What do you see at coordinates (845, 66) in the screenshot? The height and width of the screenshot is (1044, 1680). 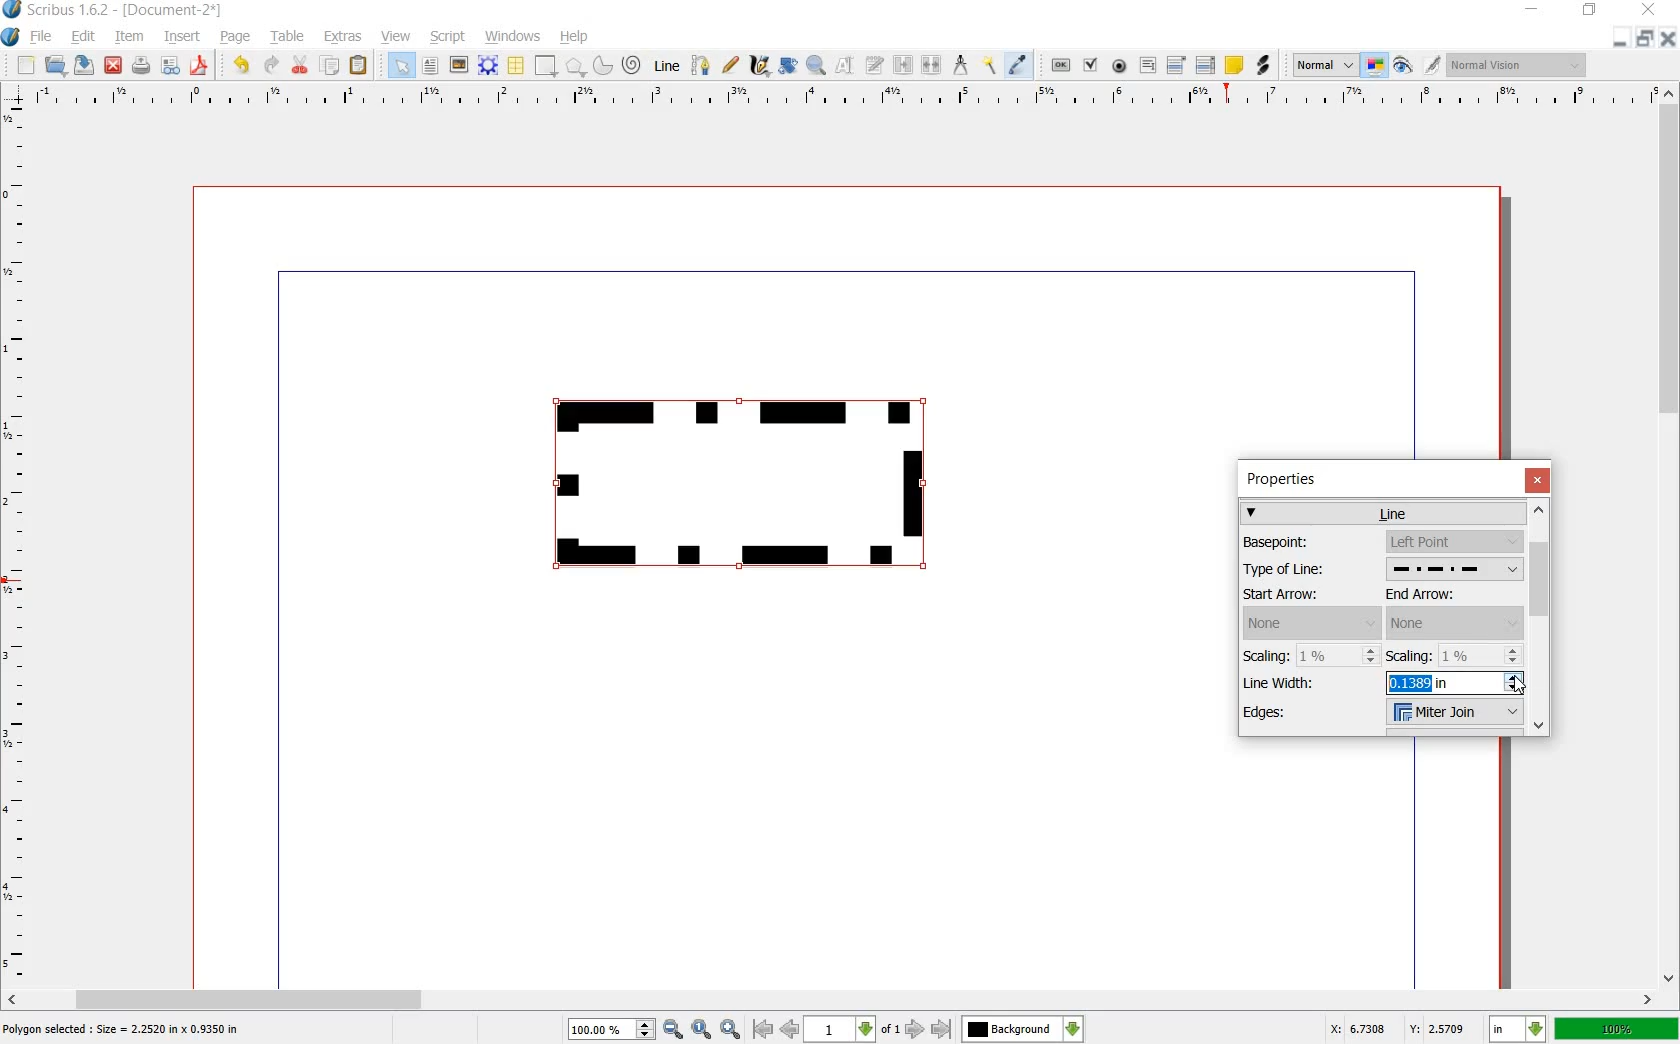 I see `EDIT CONTENTS OF FRAME` at bounding box center [845, 66].